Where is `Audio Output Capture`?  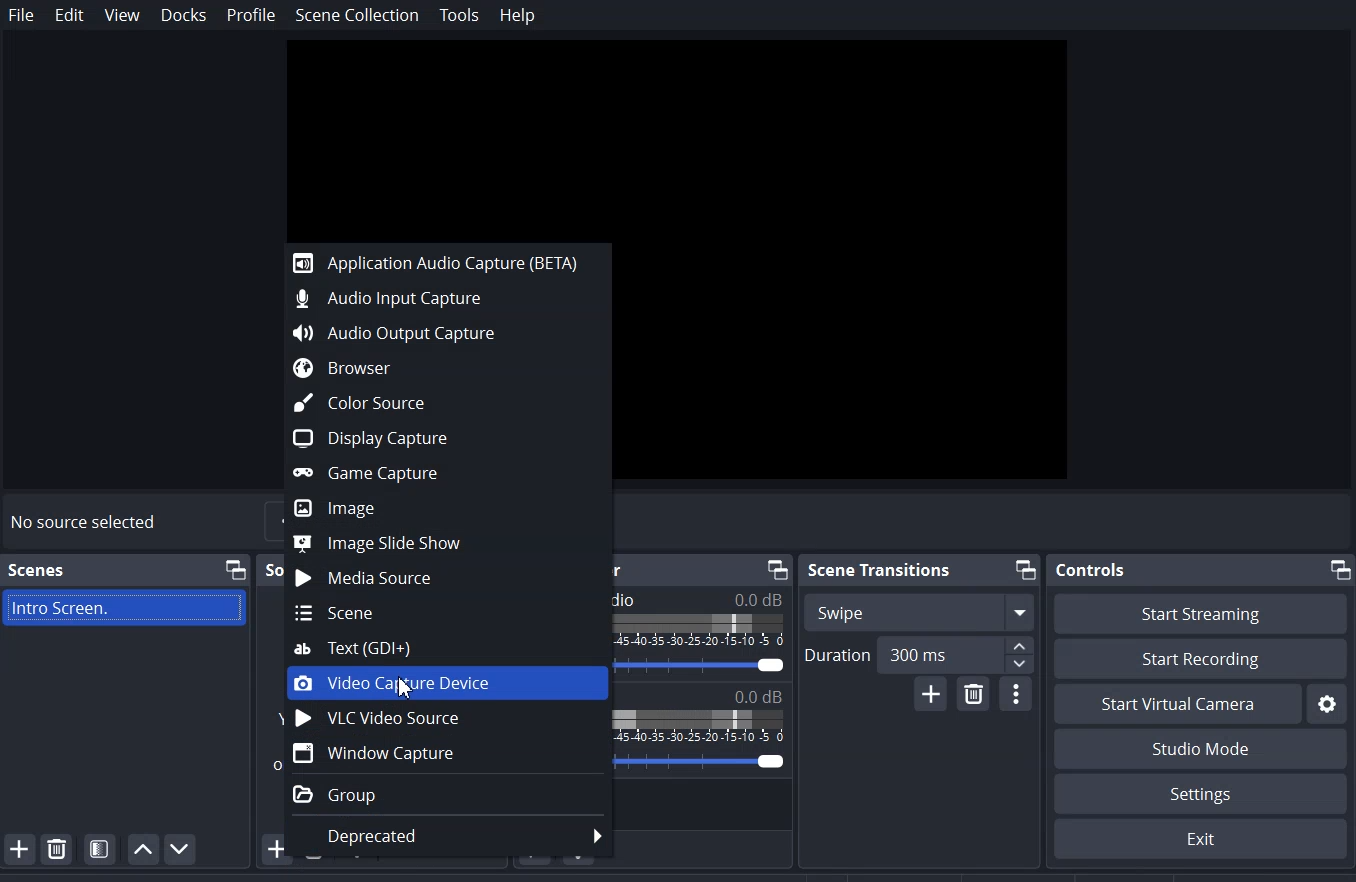
Audio Output Capture is located at coordinates (438, 333).